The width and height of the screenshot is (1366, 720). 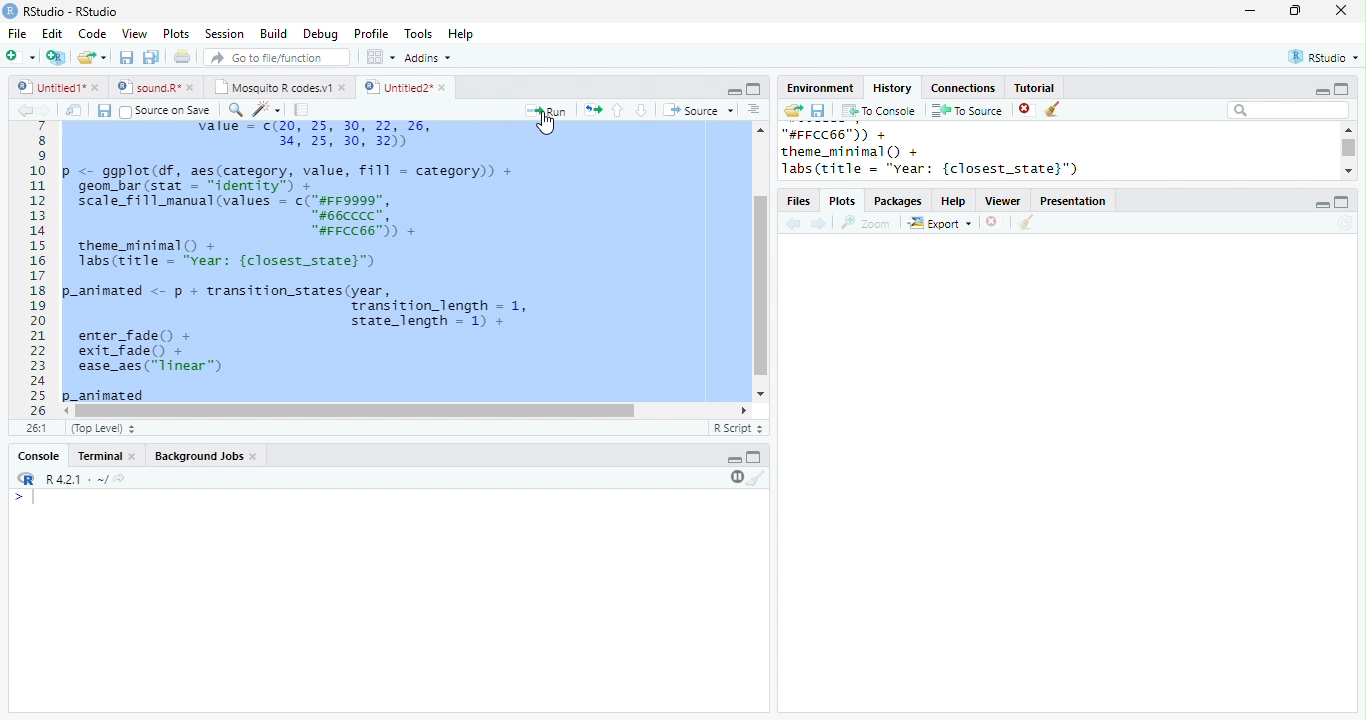 What do you see at coordinates (379, 57) in the screenshot?
I see `options` at bounding box center [379, 57].